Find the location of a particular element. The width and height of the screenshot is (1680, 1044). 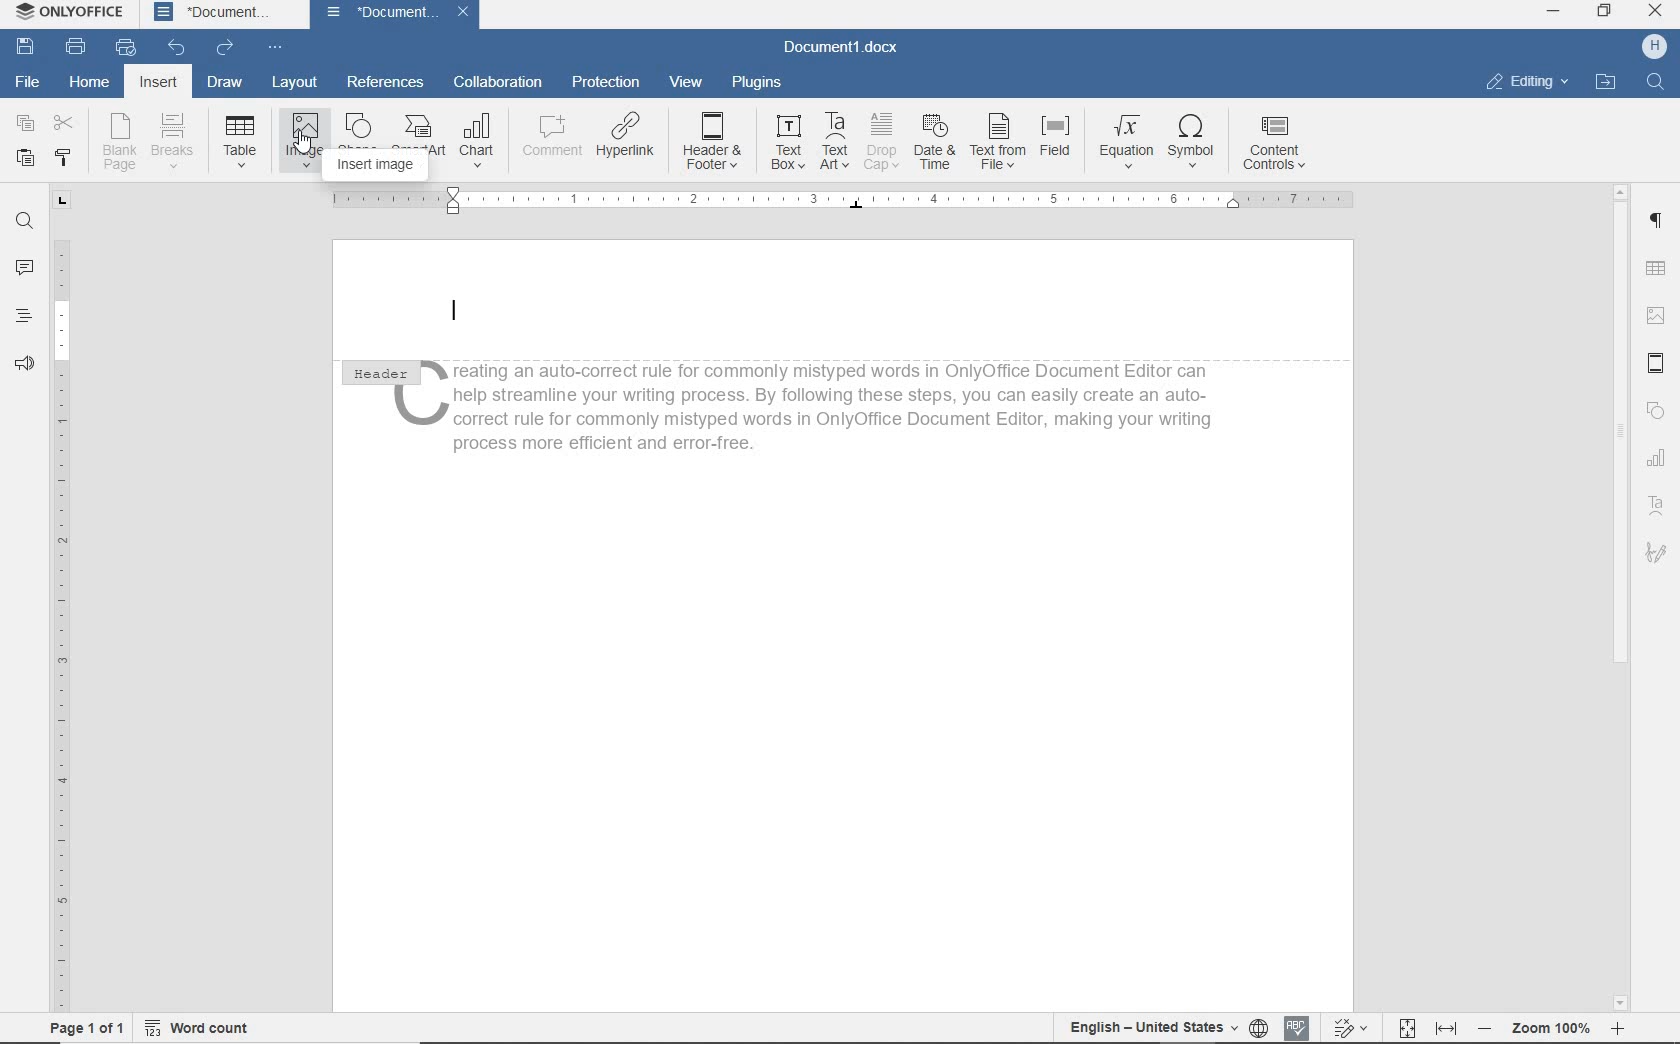

LAYOUT is located at coordinates (295, 82).